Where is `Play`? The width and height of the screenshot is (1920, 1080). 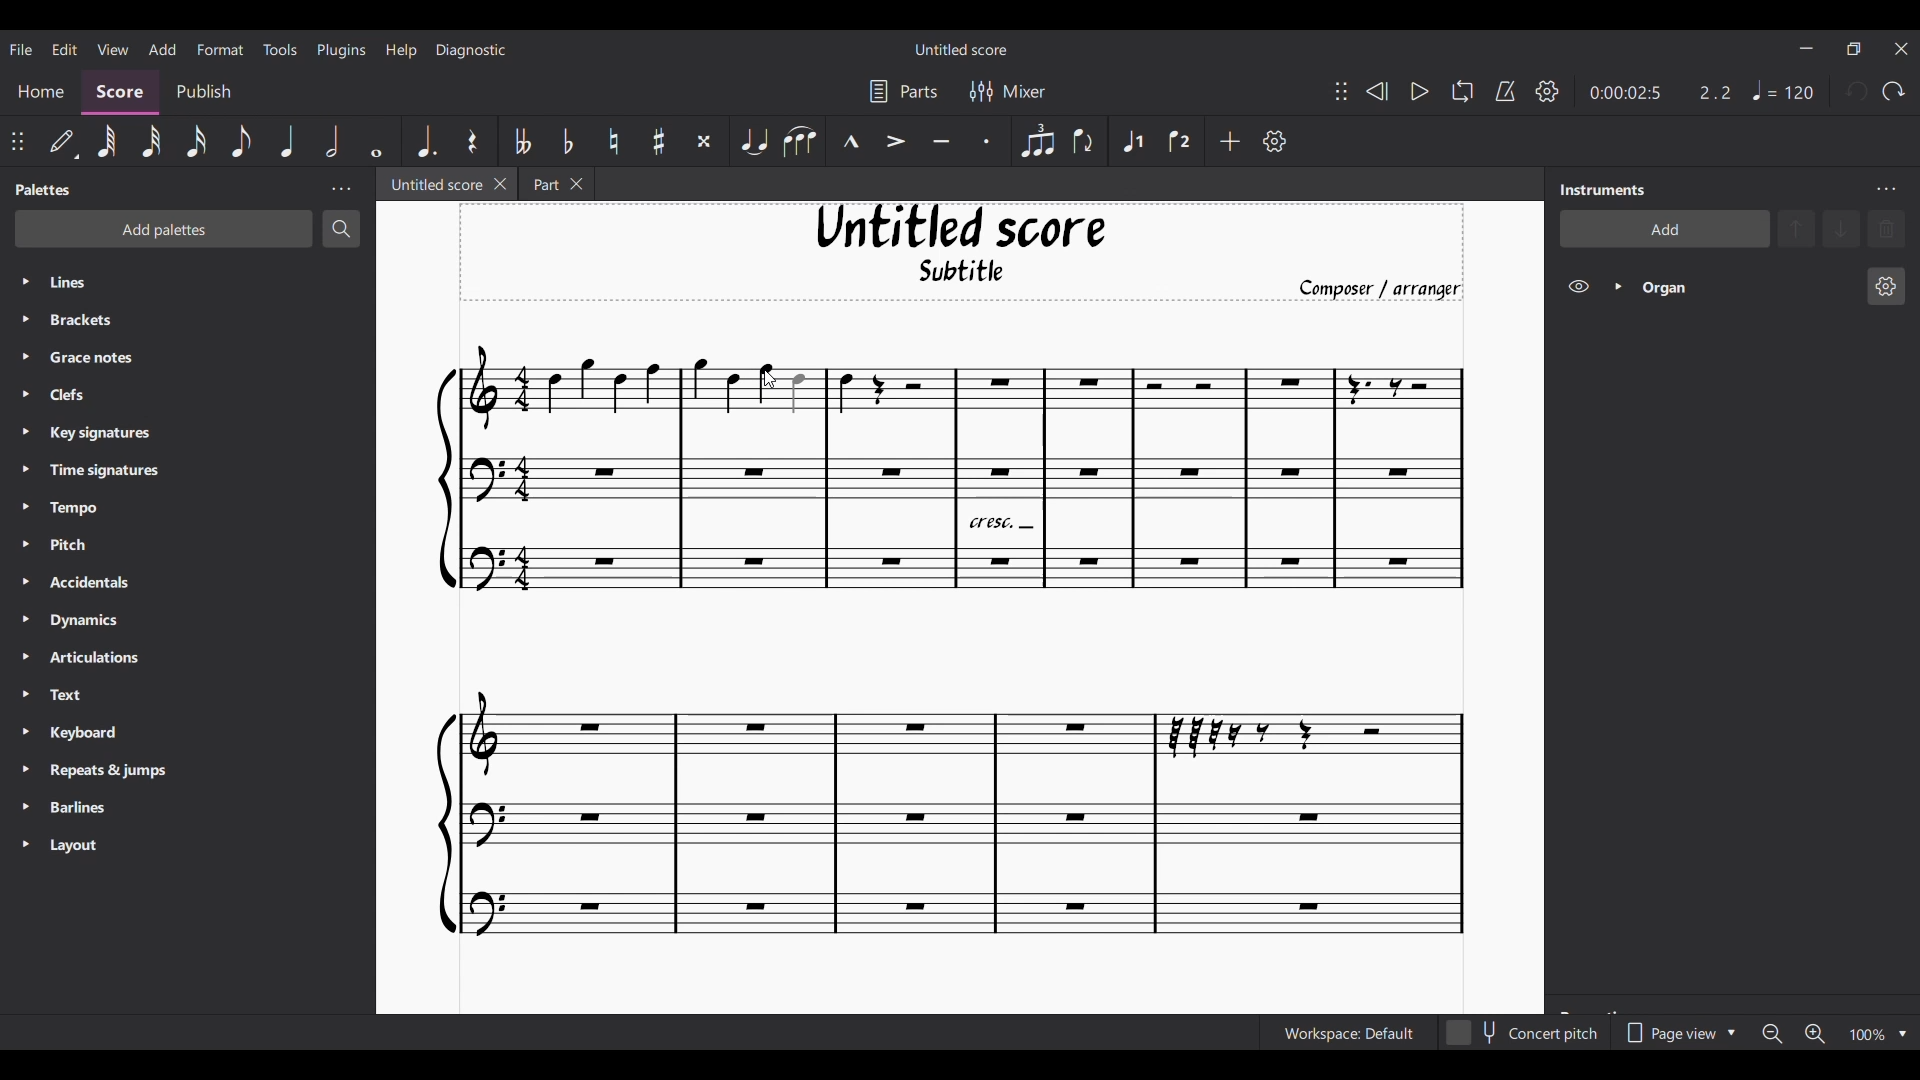
Play is located at coordinates (1420, 92).